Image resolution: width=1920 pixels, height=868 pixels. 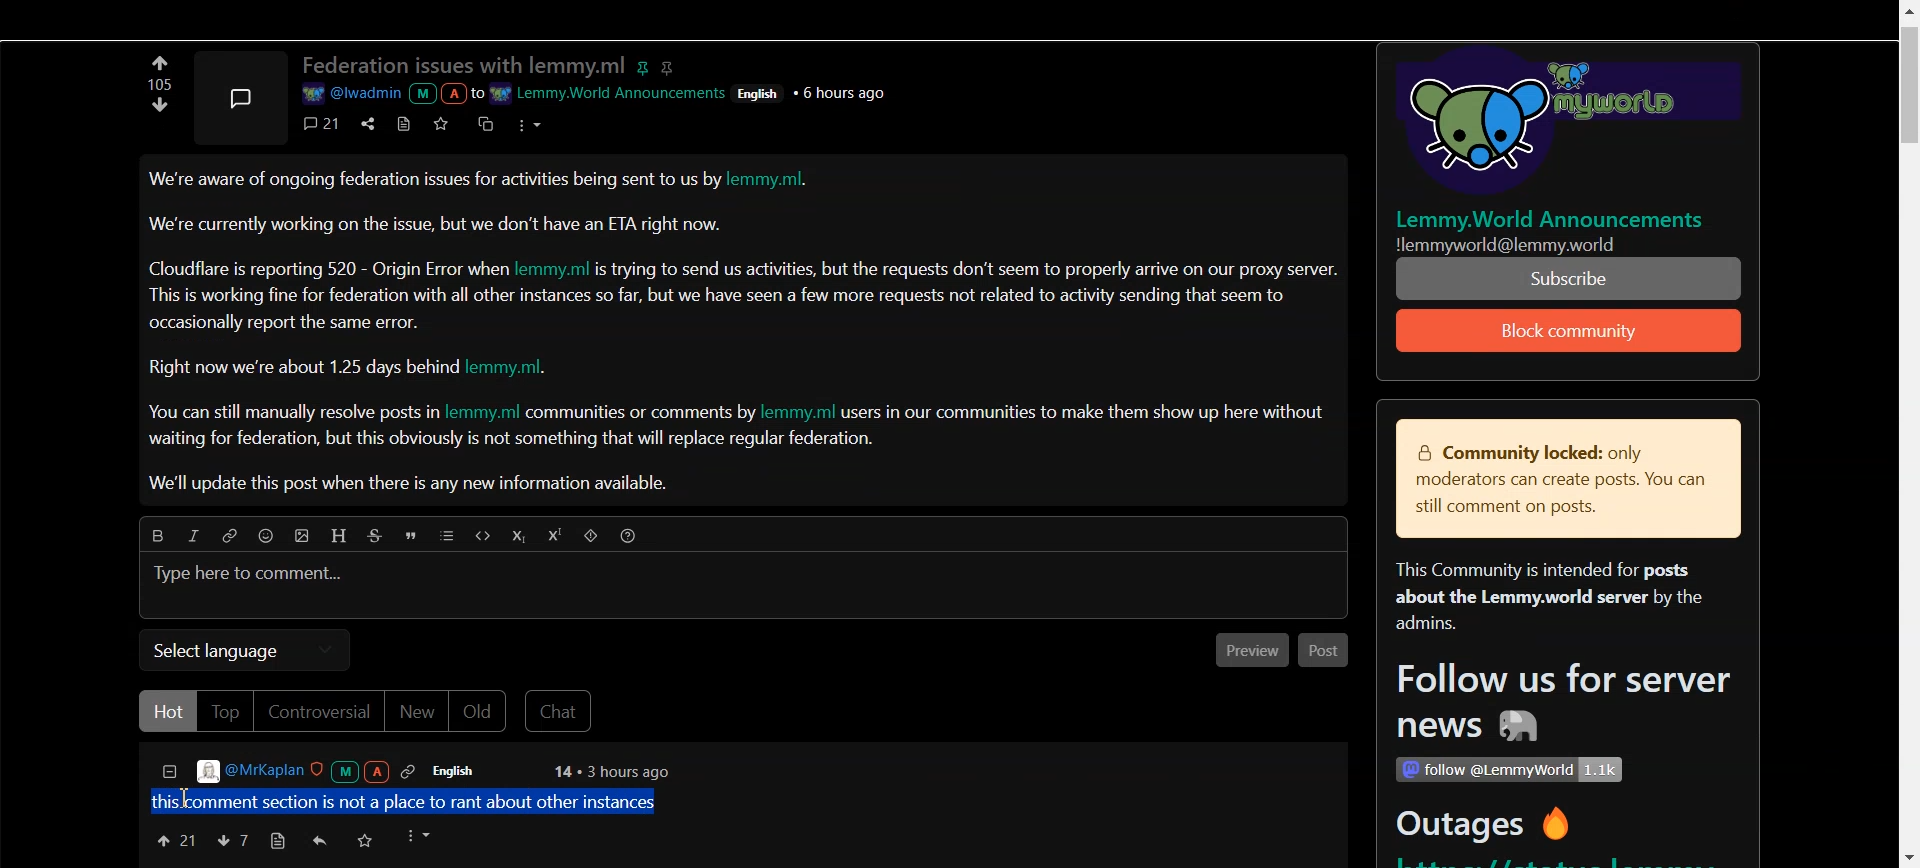 What do you see at coordinates (1554, 481) in the screenshot?
I see `& Community locked: only
moderators can create posts. You can
still comment on posts.` at bounding box center [1554, 481].